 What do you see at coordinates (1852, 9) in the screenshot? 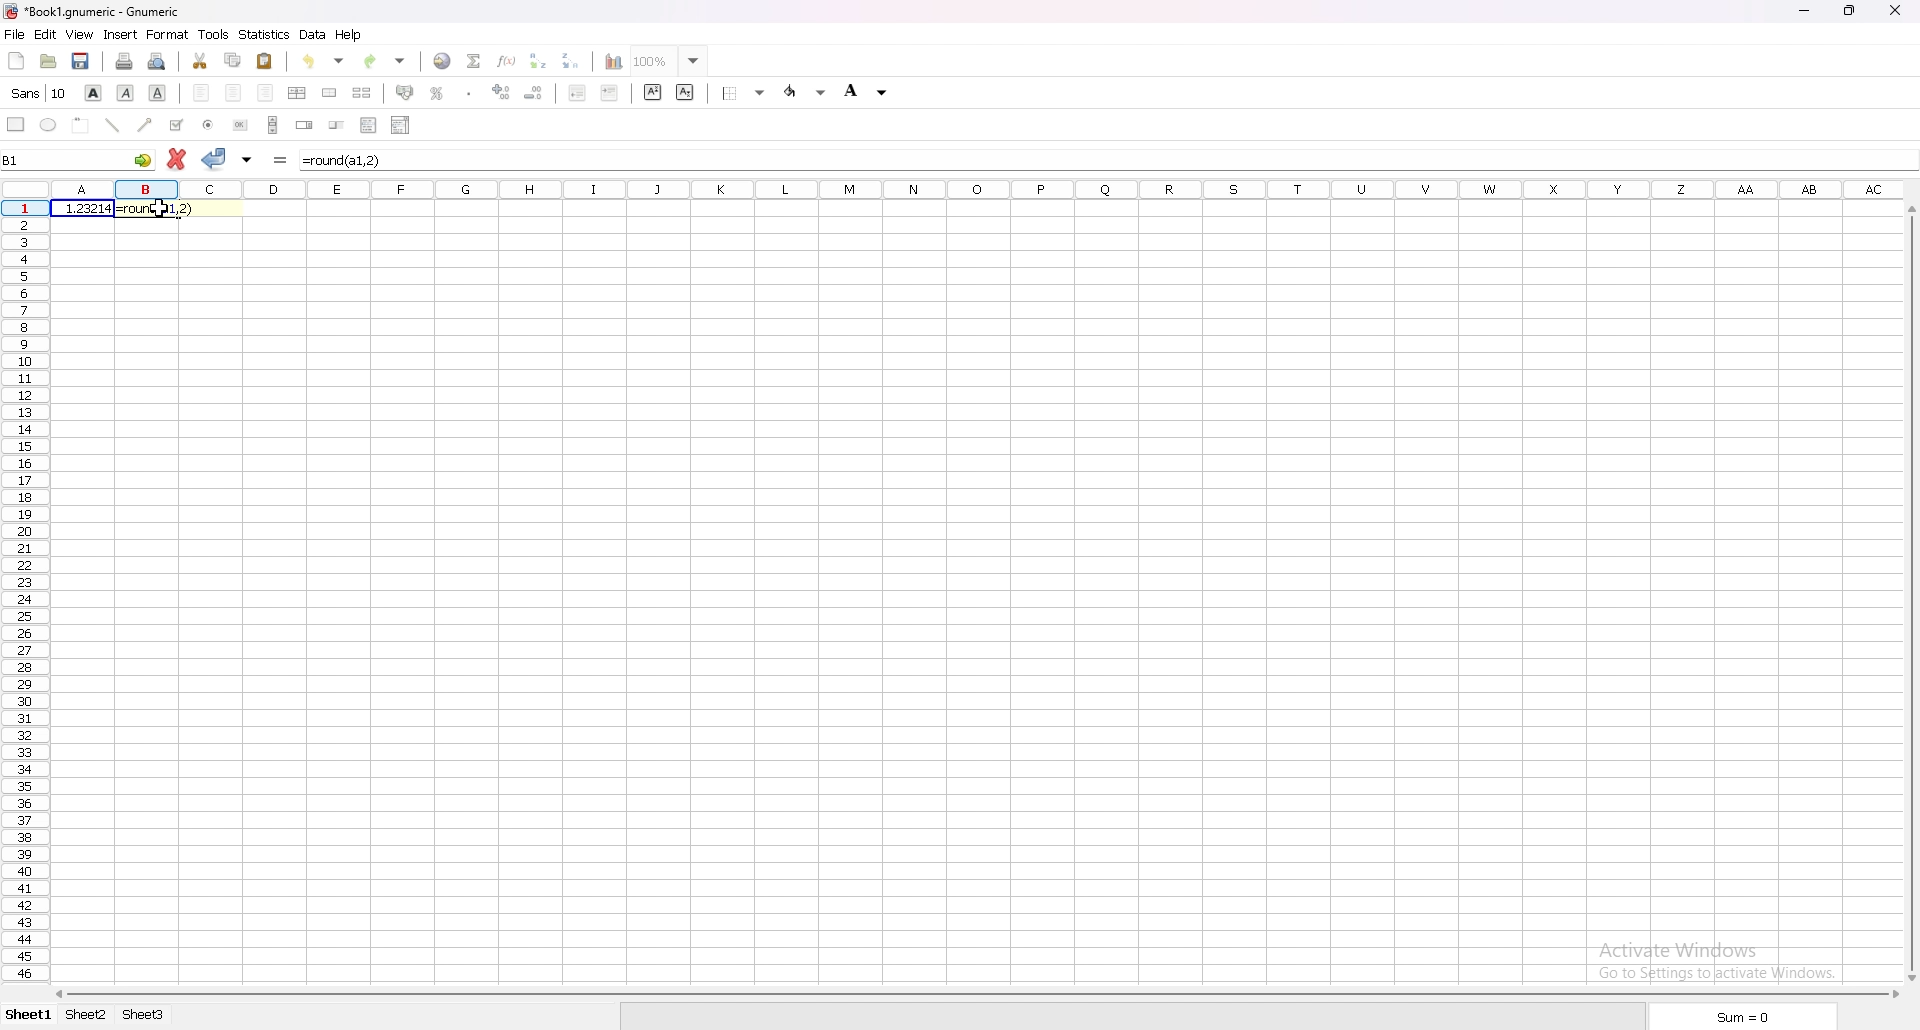
I see `resize` at bounding box center [1852, 9].